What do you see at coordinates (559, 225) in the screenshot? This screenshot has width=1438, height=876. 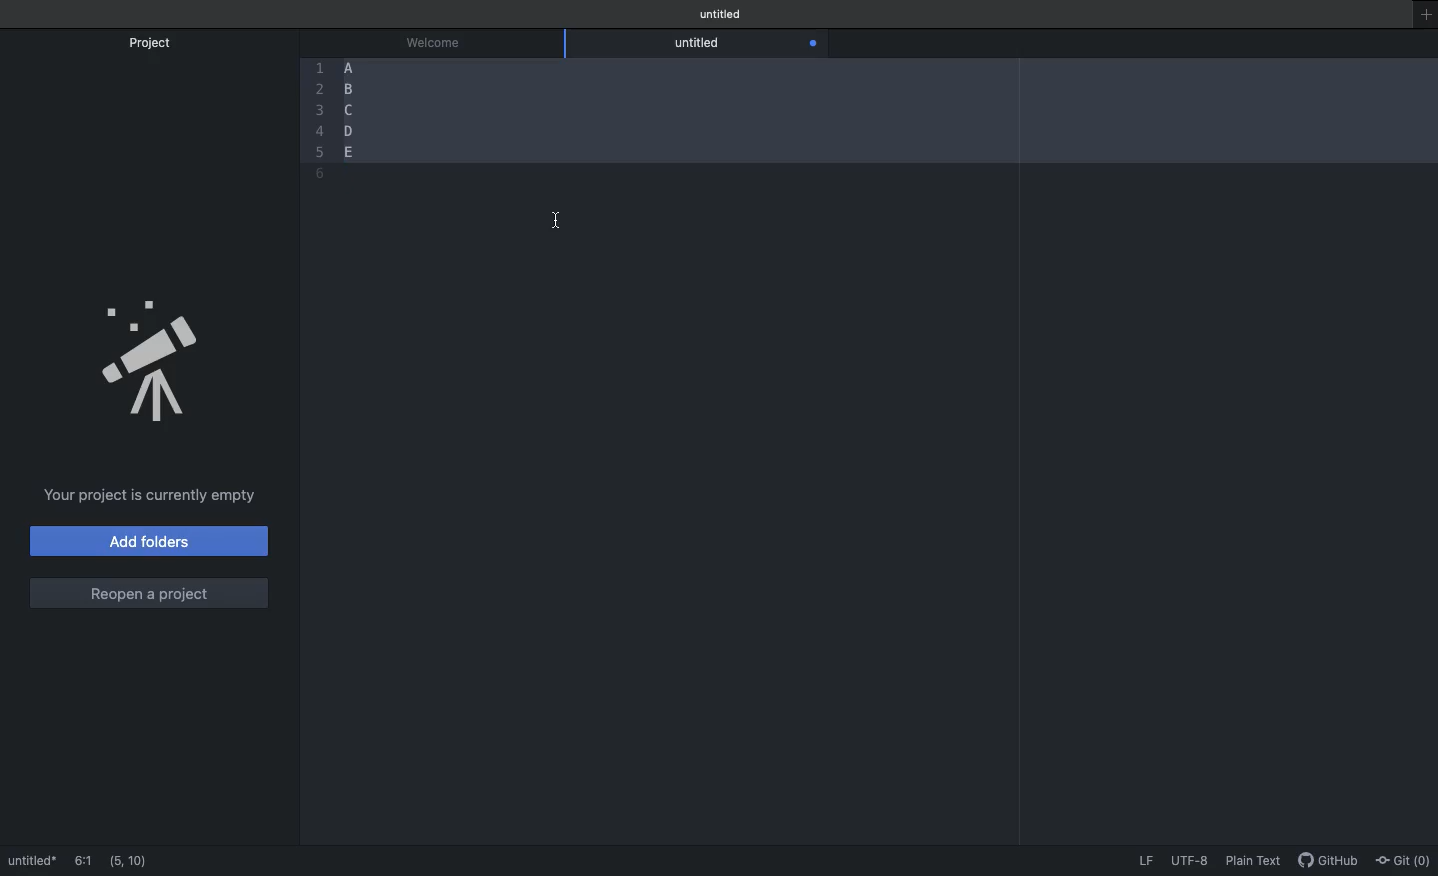 I see `cursor` at bounding box center [559, 225].